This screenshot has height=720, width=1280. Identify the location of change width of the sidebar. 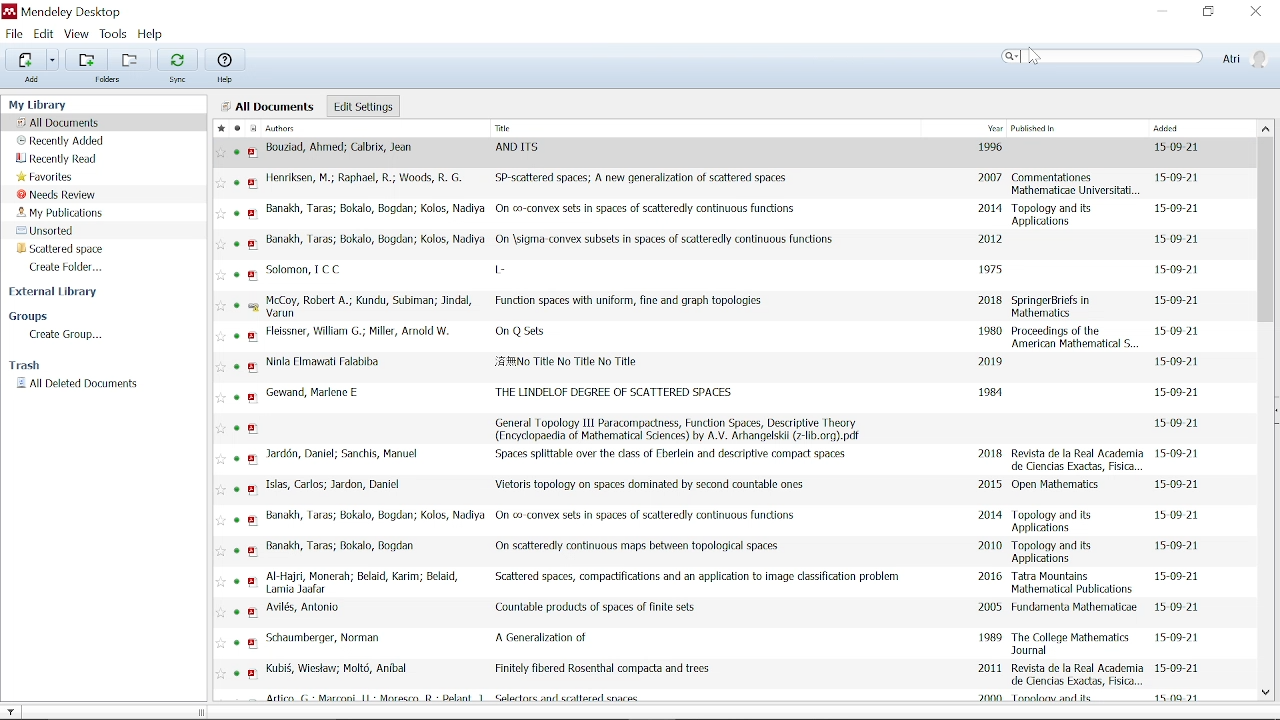
(205, 712).